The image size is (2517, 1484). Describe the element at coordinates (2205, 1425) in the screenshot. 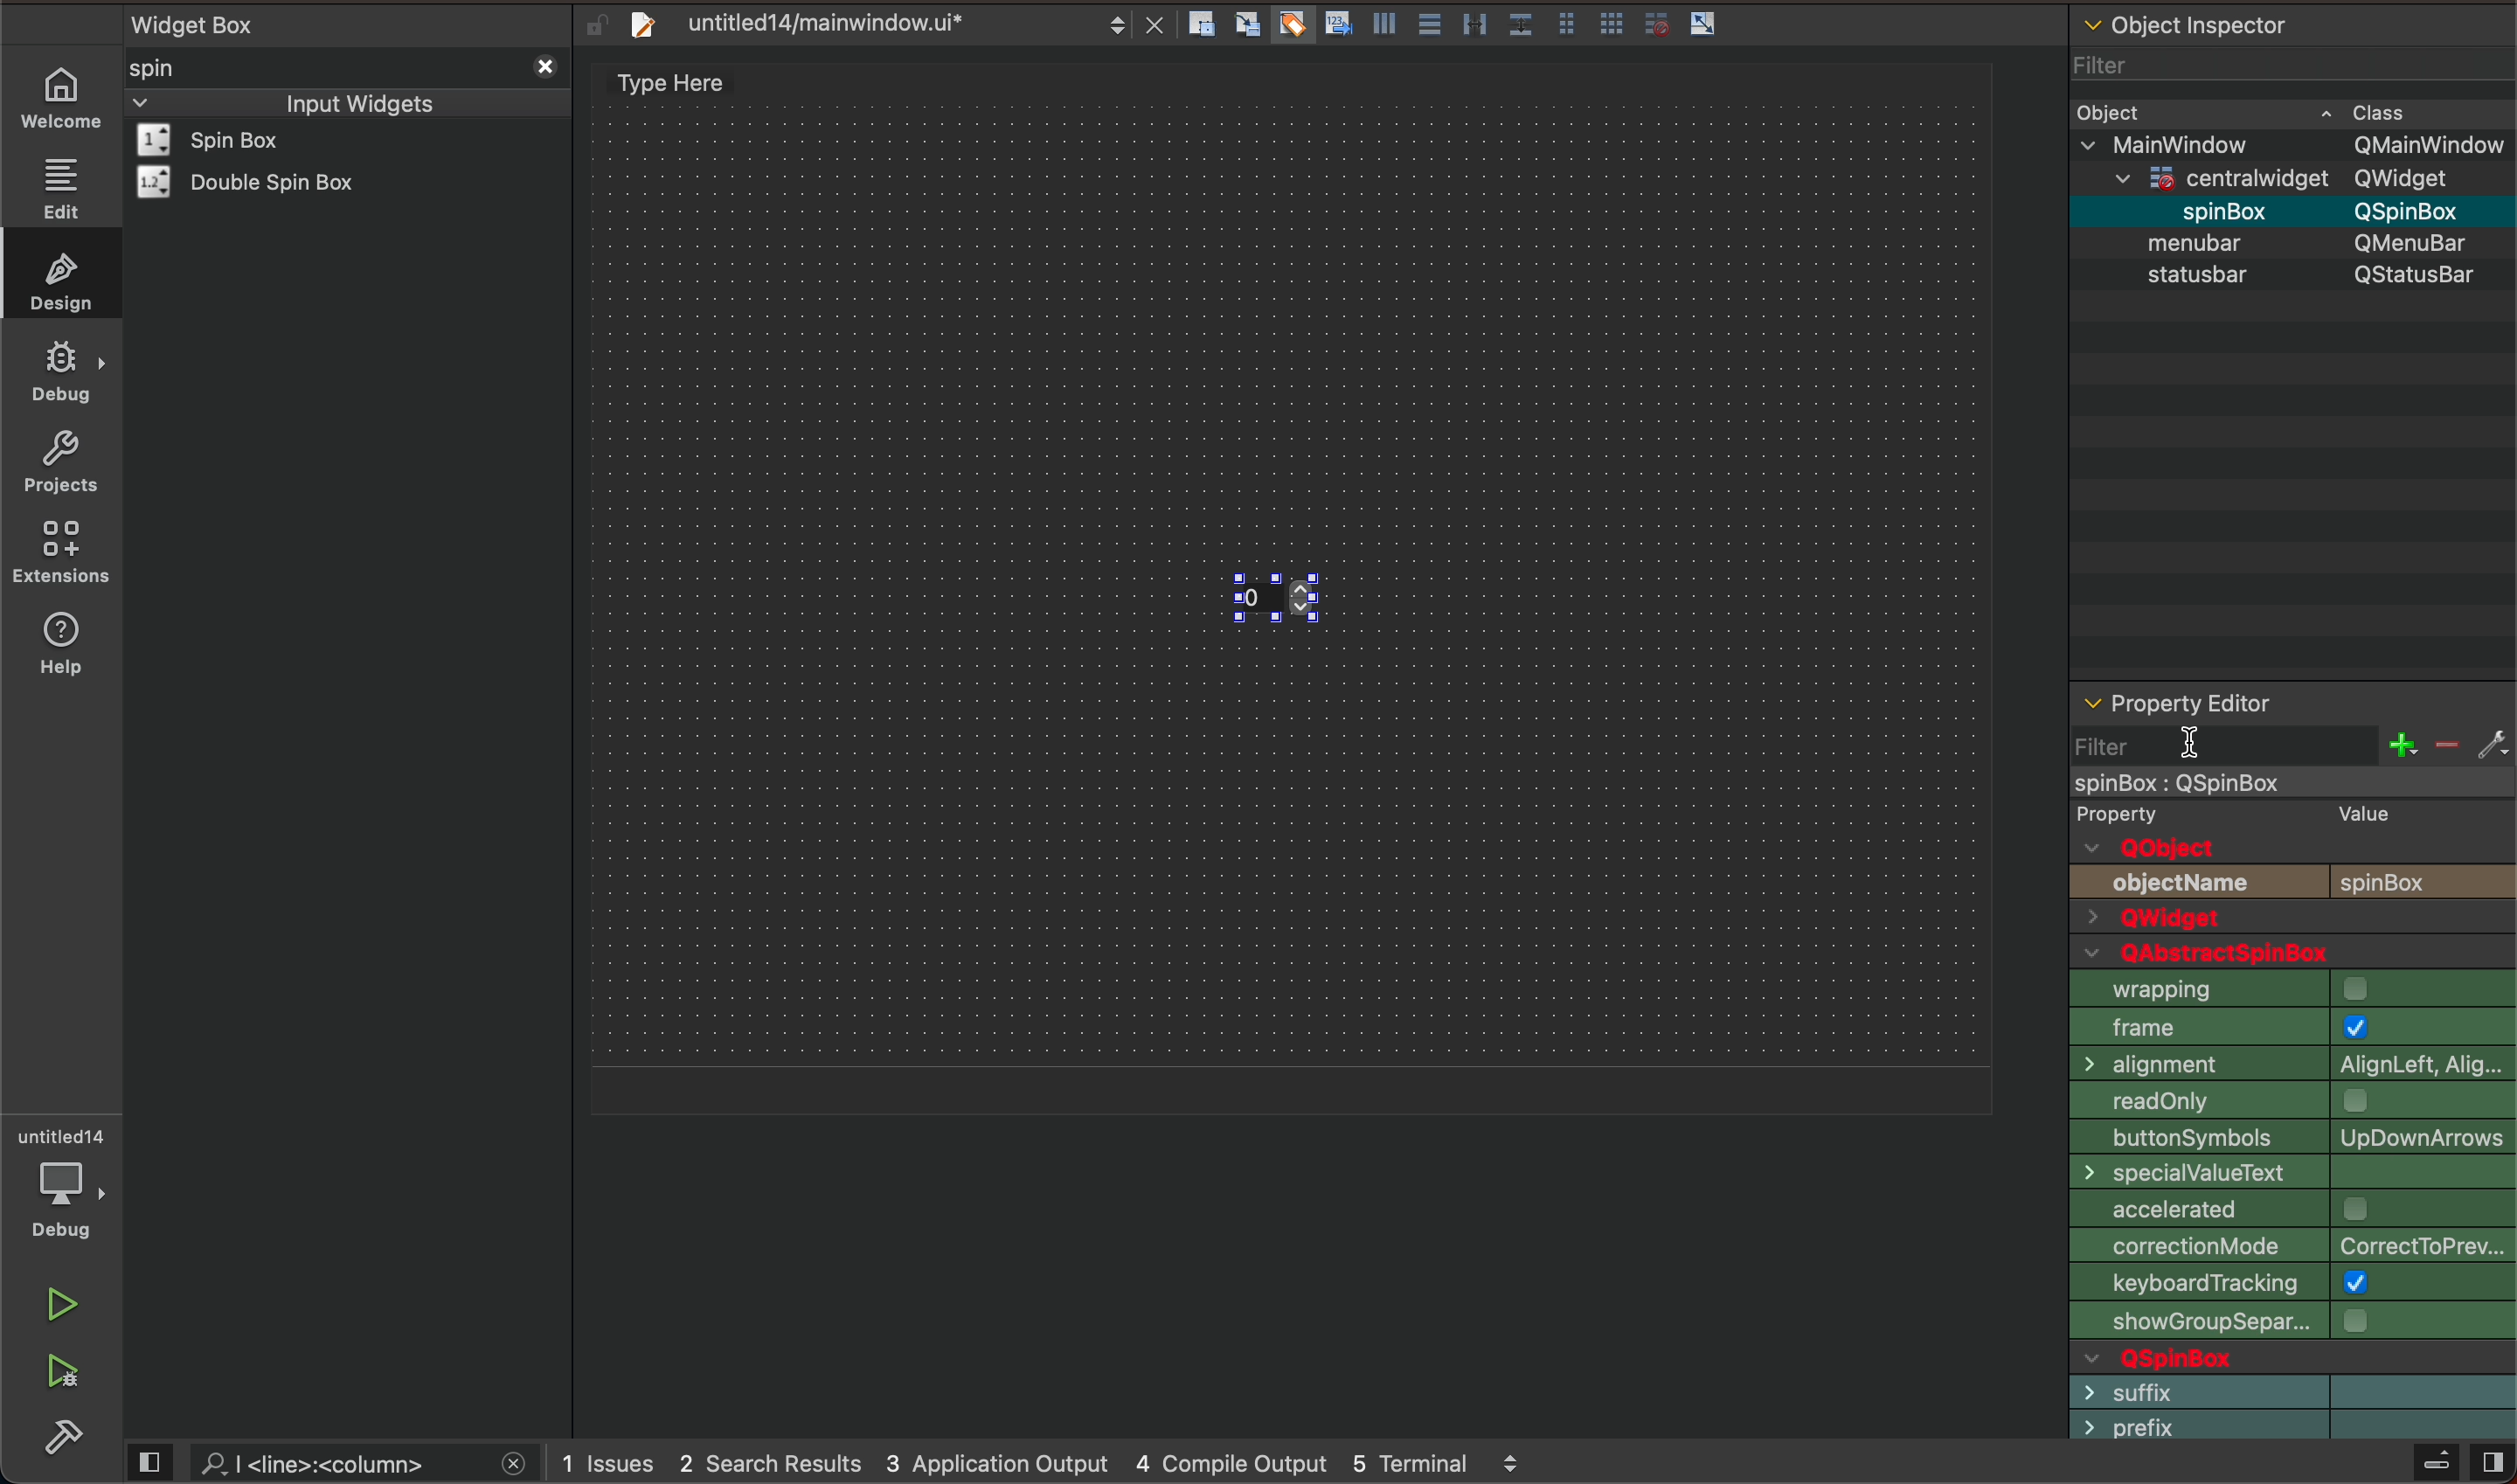

I see `text` at that location.